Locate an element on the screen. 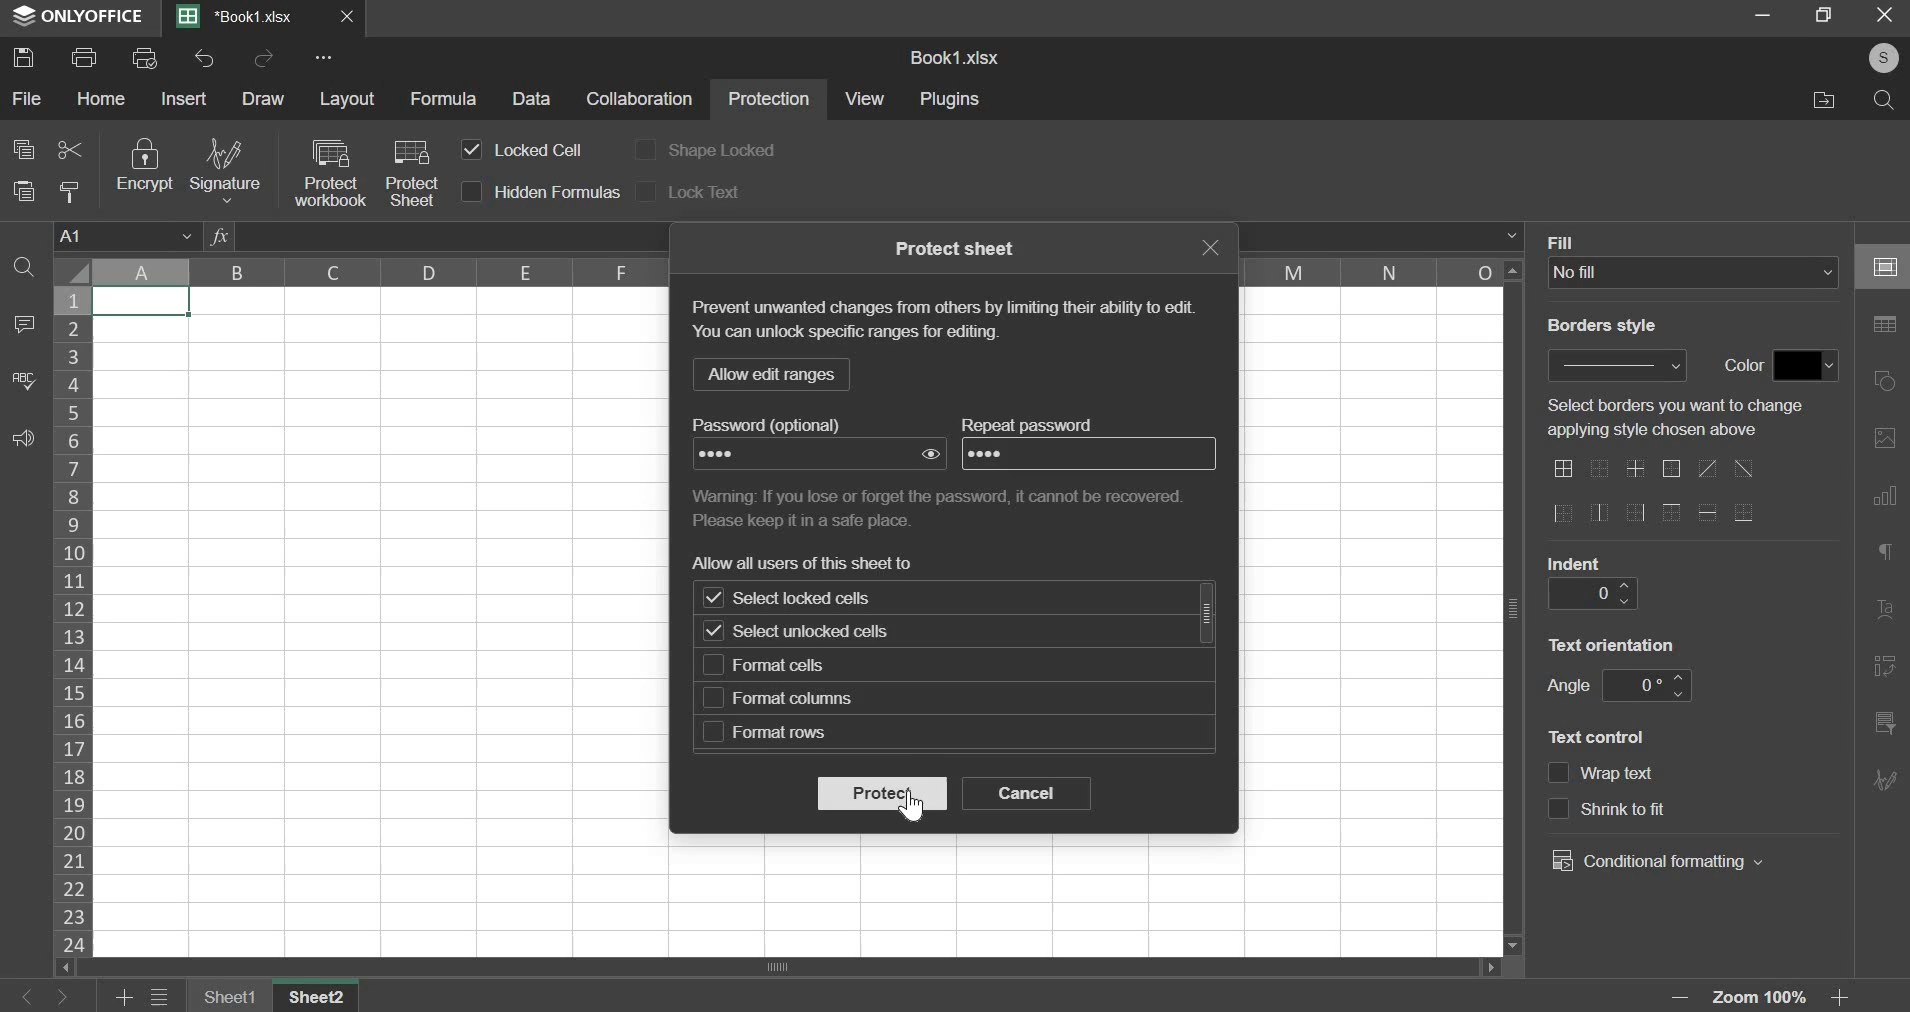 The height and width of the screenshot is (1012, 1910). border options is located at coordinates (1743, 513).